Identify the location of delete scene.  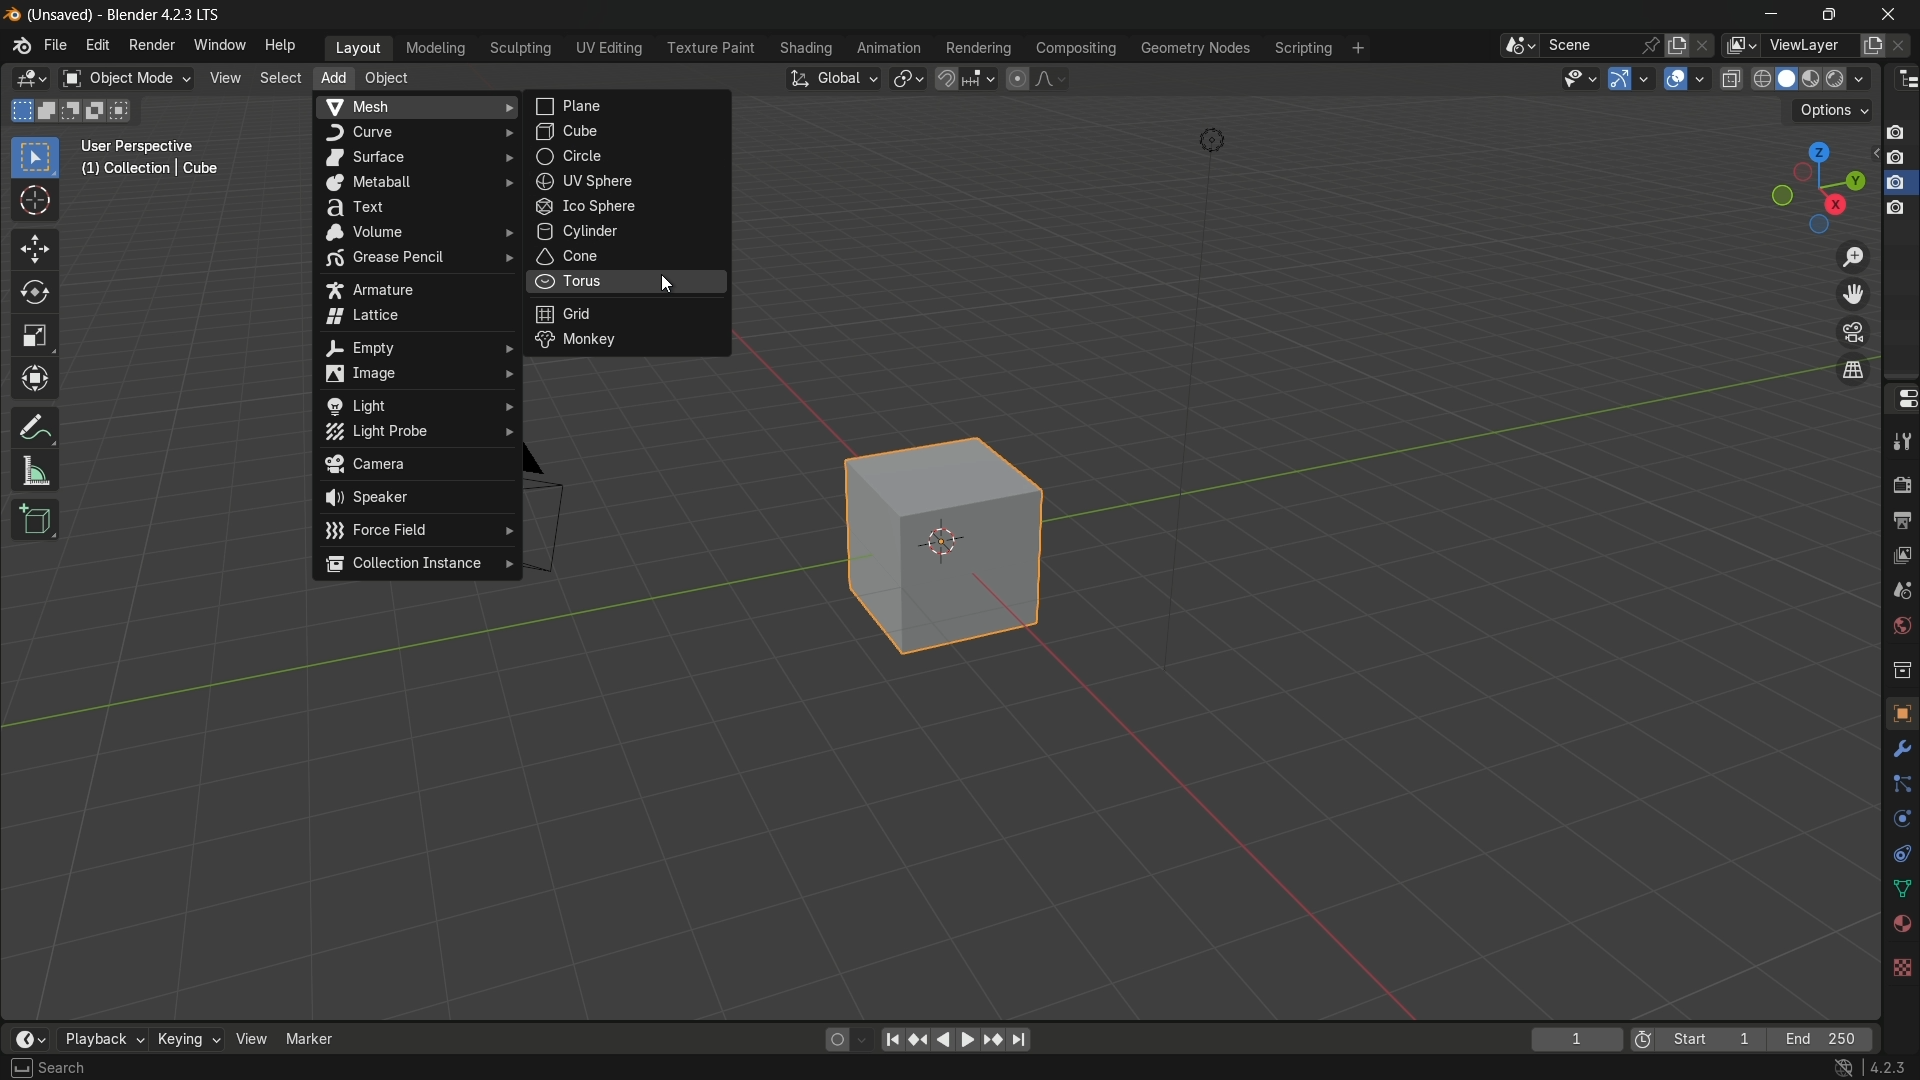
(1705, 45).